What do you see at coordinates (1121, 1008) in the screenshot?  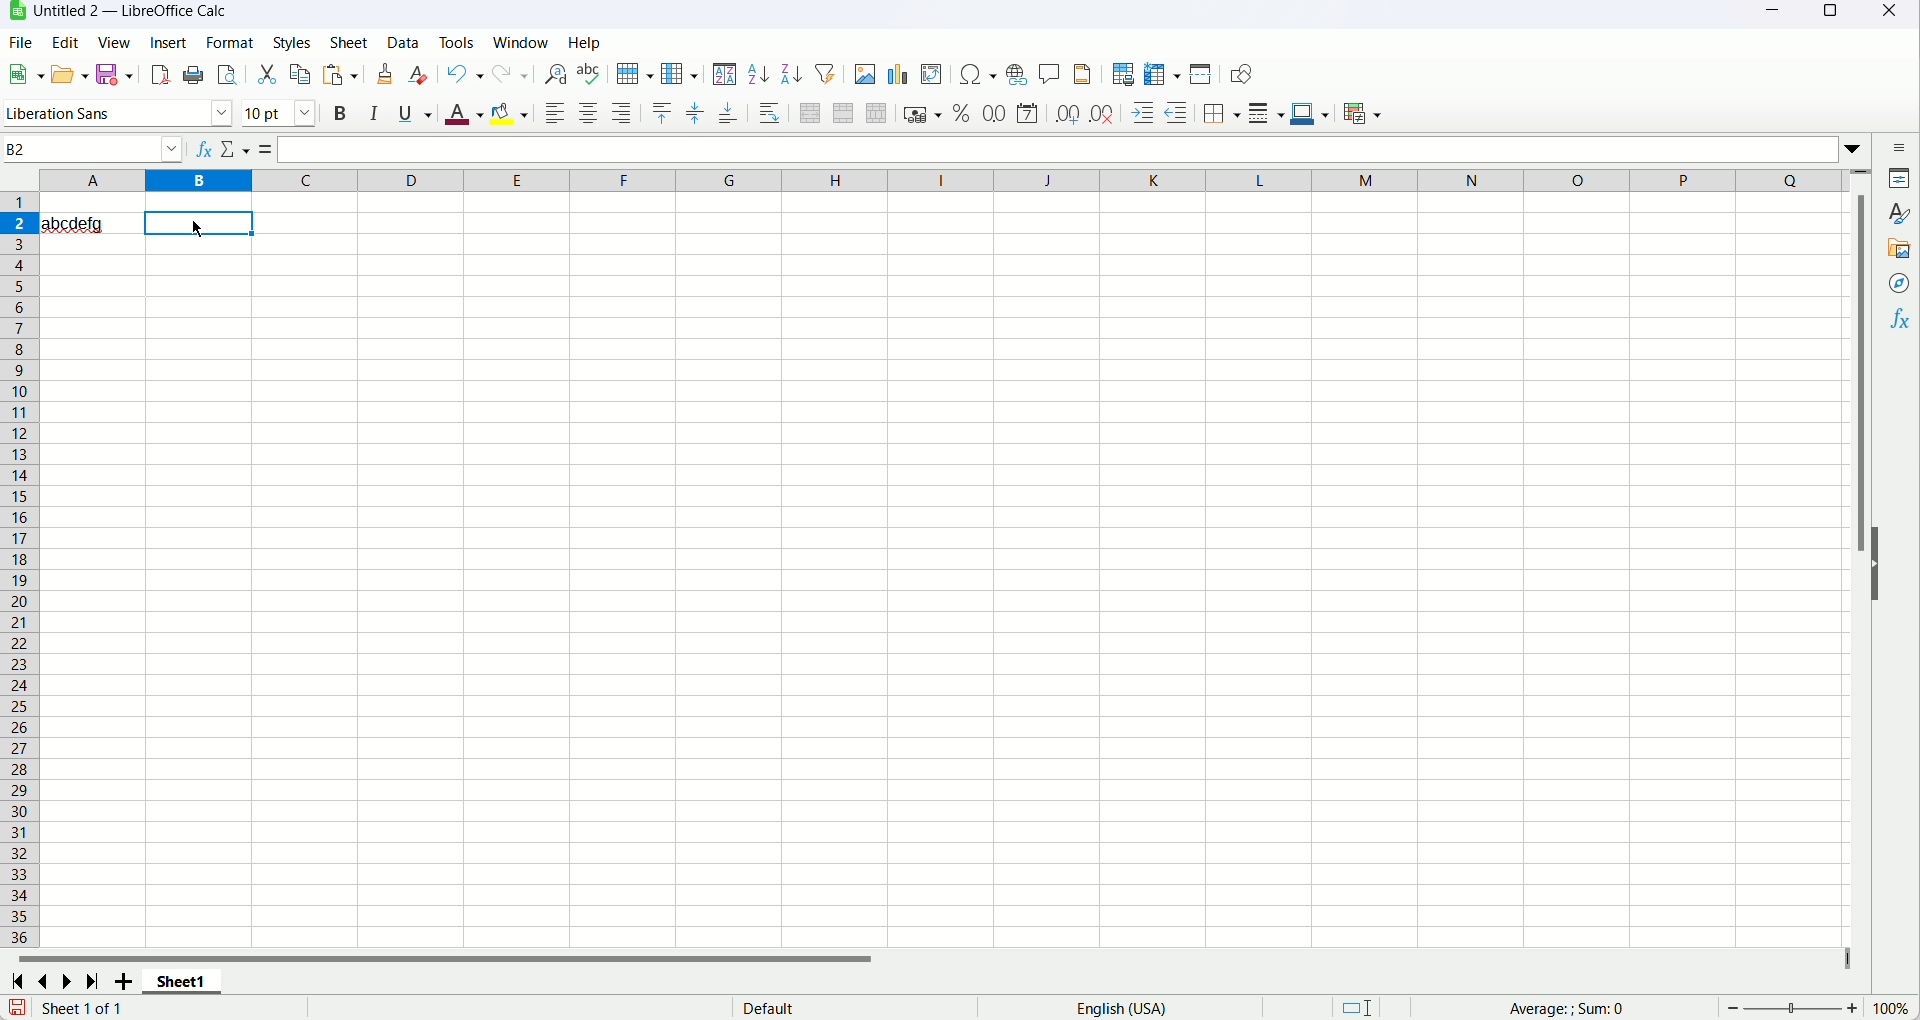 I see `language` at bounding box center [1121, 1008].